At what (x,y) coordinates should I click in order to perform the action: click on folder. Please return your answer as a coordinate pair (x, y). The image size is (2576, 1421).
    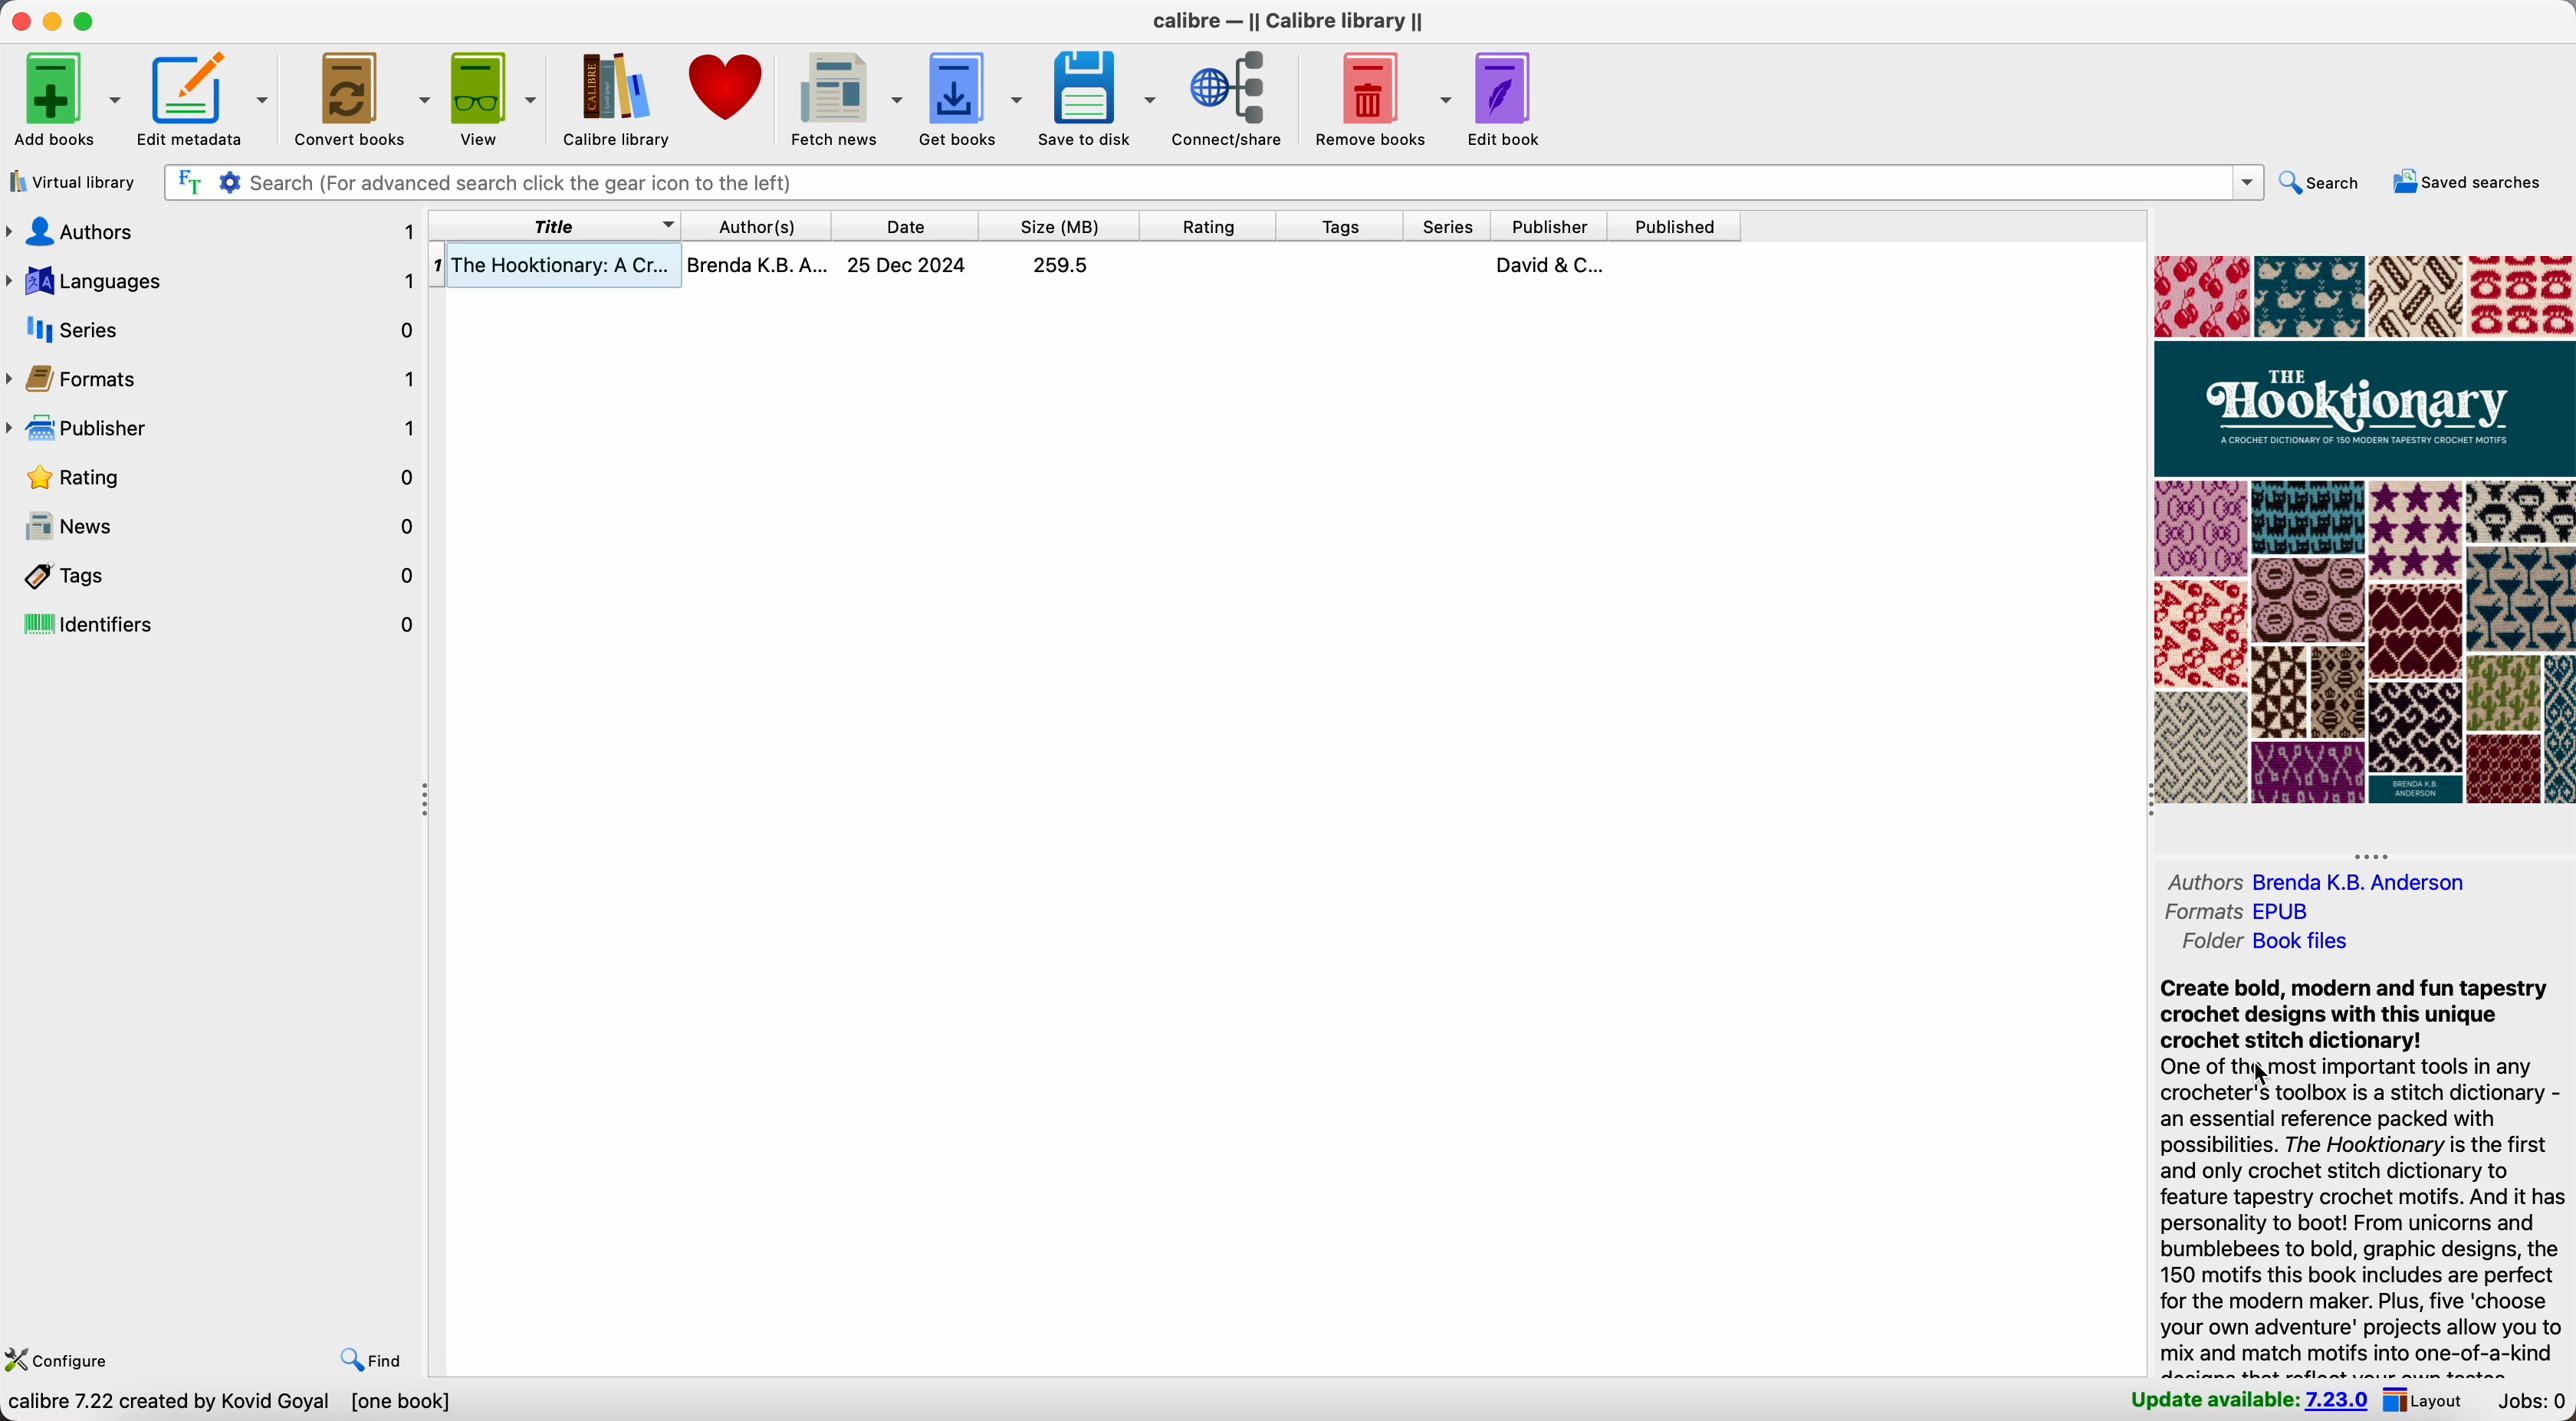
    Looking at the image, I should click on (2264, 943).